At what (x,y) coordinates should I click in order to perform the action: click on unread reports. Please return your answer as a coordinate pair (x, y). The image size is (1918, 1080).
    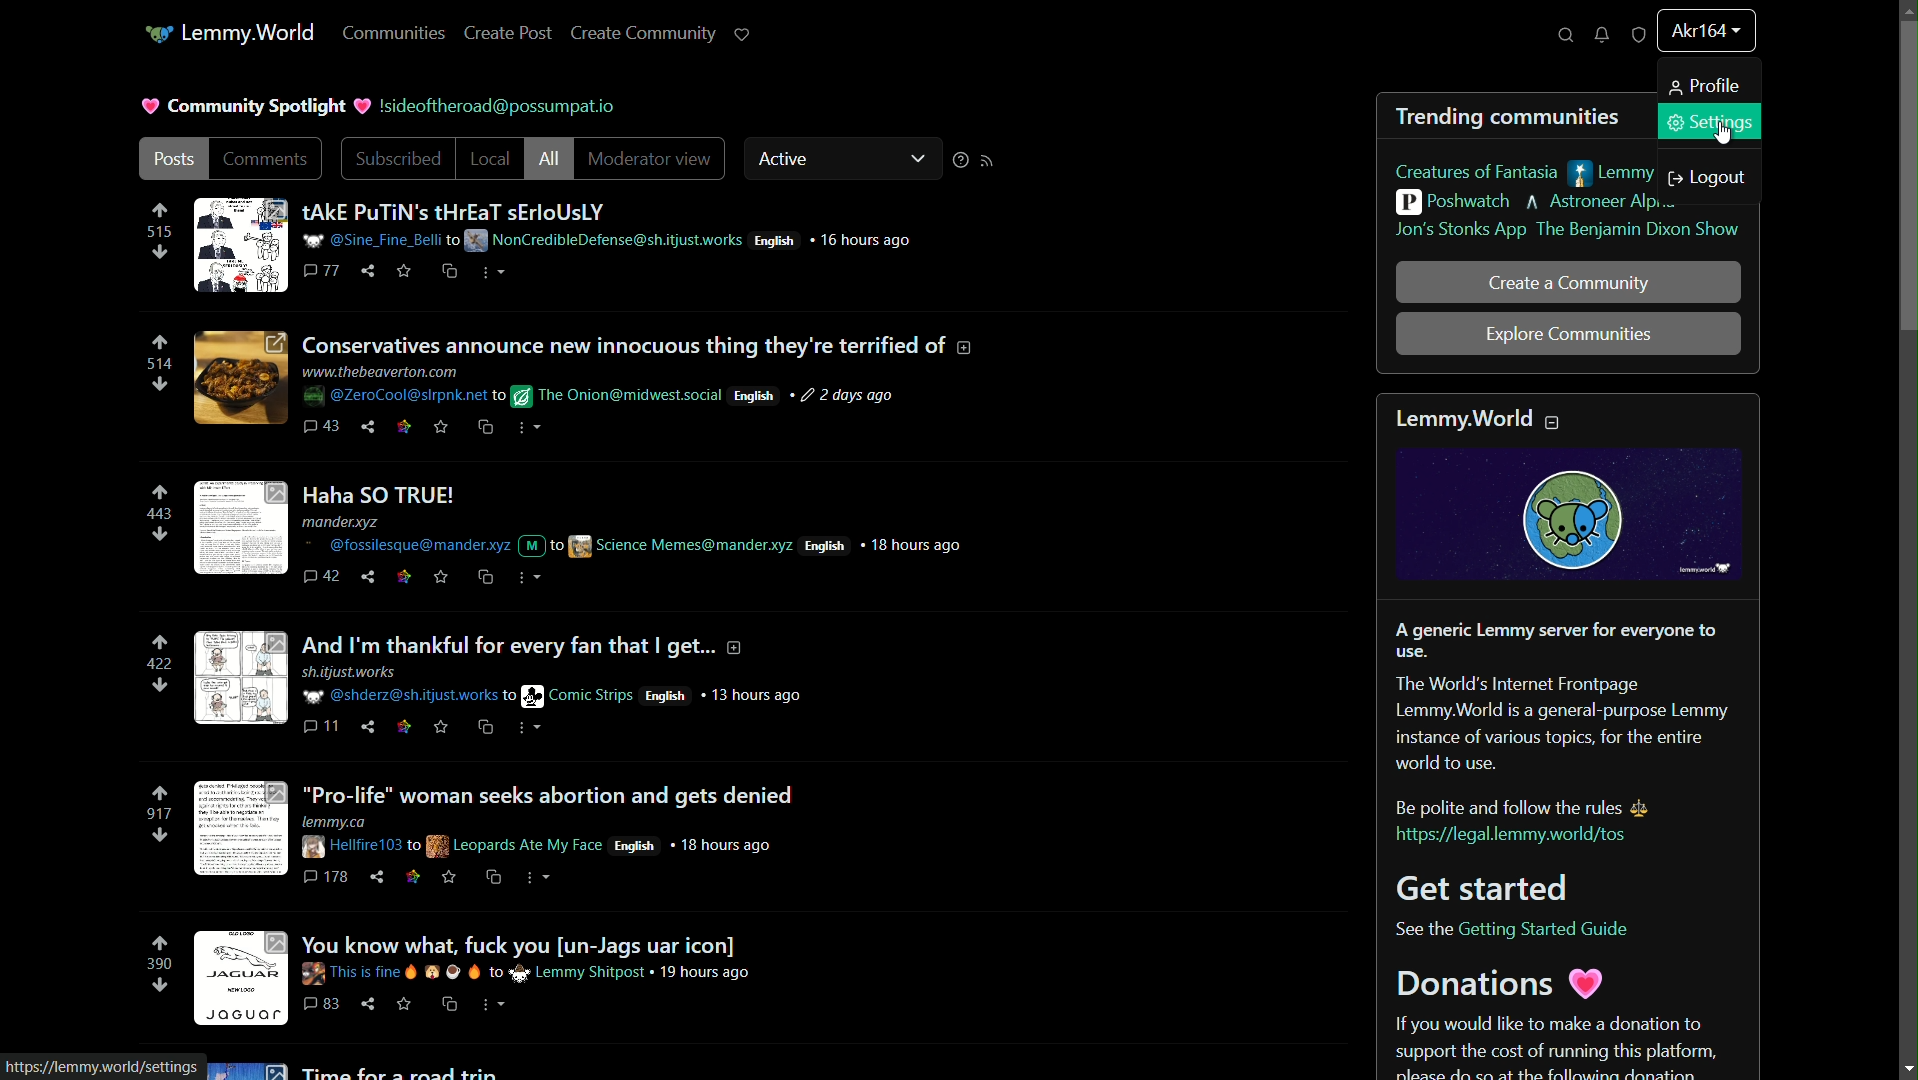
    Looking at the image, I should click on (1638, 35).